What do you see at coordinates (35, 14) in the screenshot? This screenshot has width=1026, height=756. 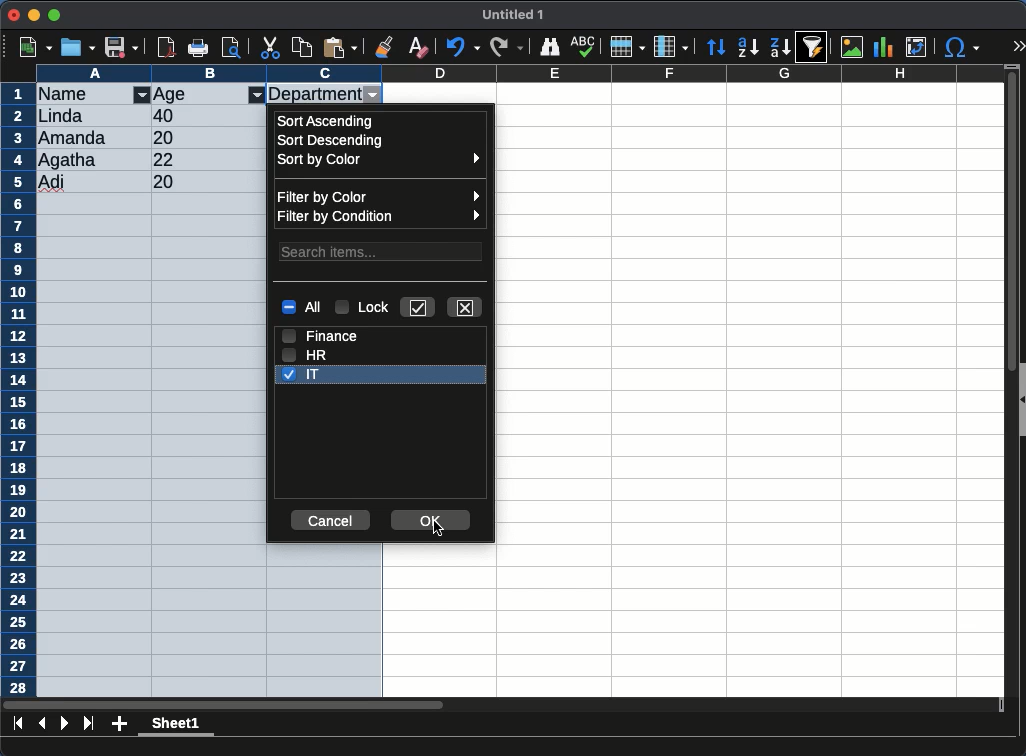 I see `minimize` at bounding box center [35, 14].